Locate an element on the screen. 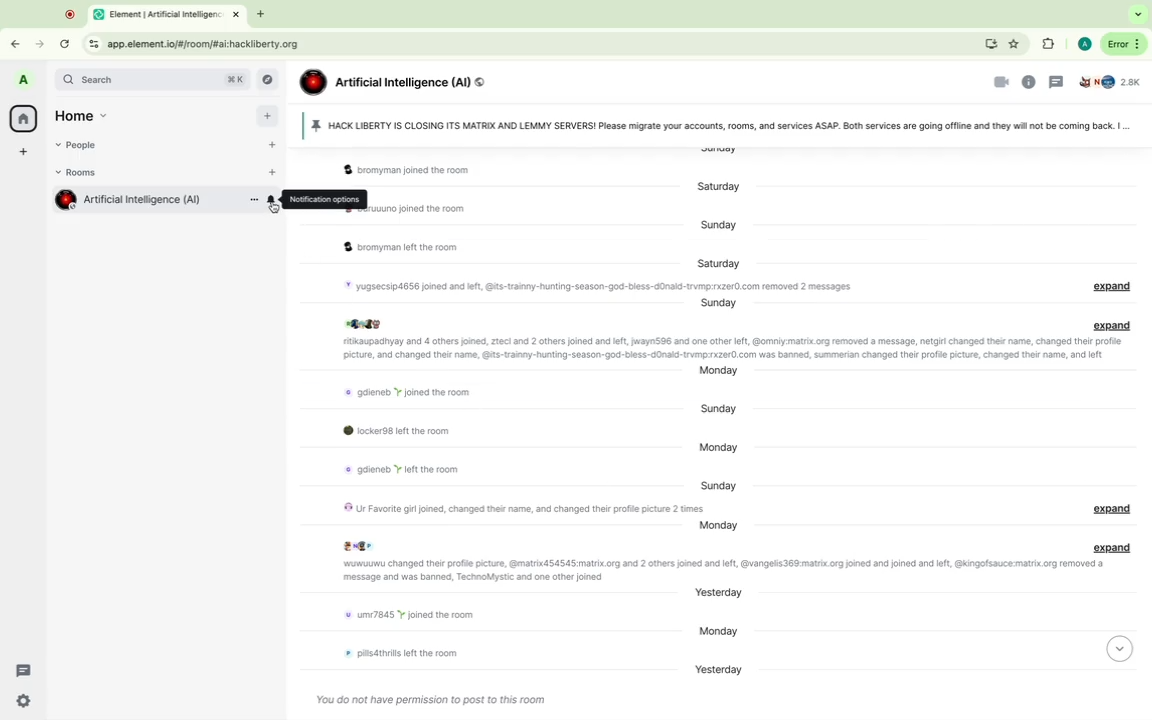 The height and width of the screenshot is (720, 1152). Message is located at coordinates (645, 285).